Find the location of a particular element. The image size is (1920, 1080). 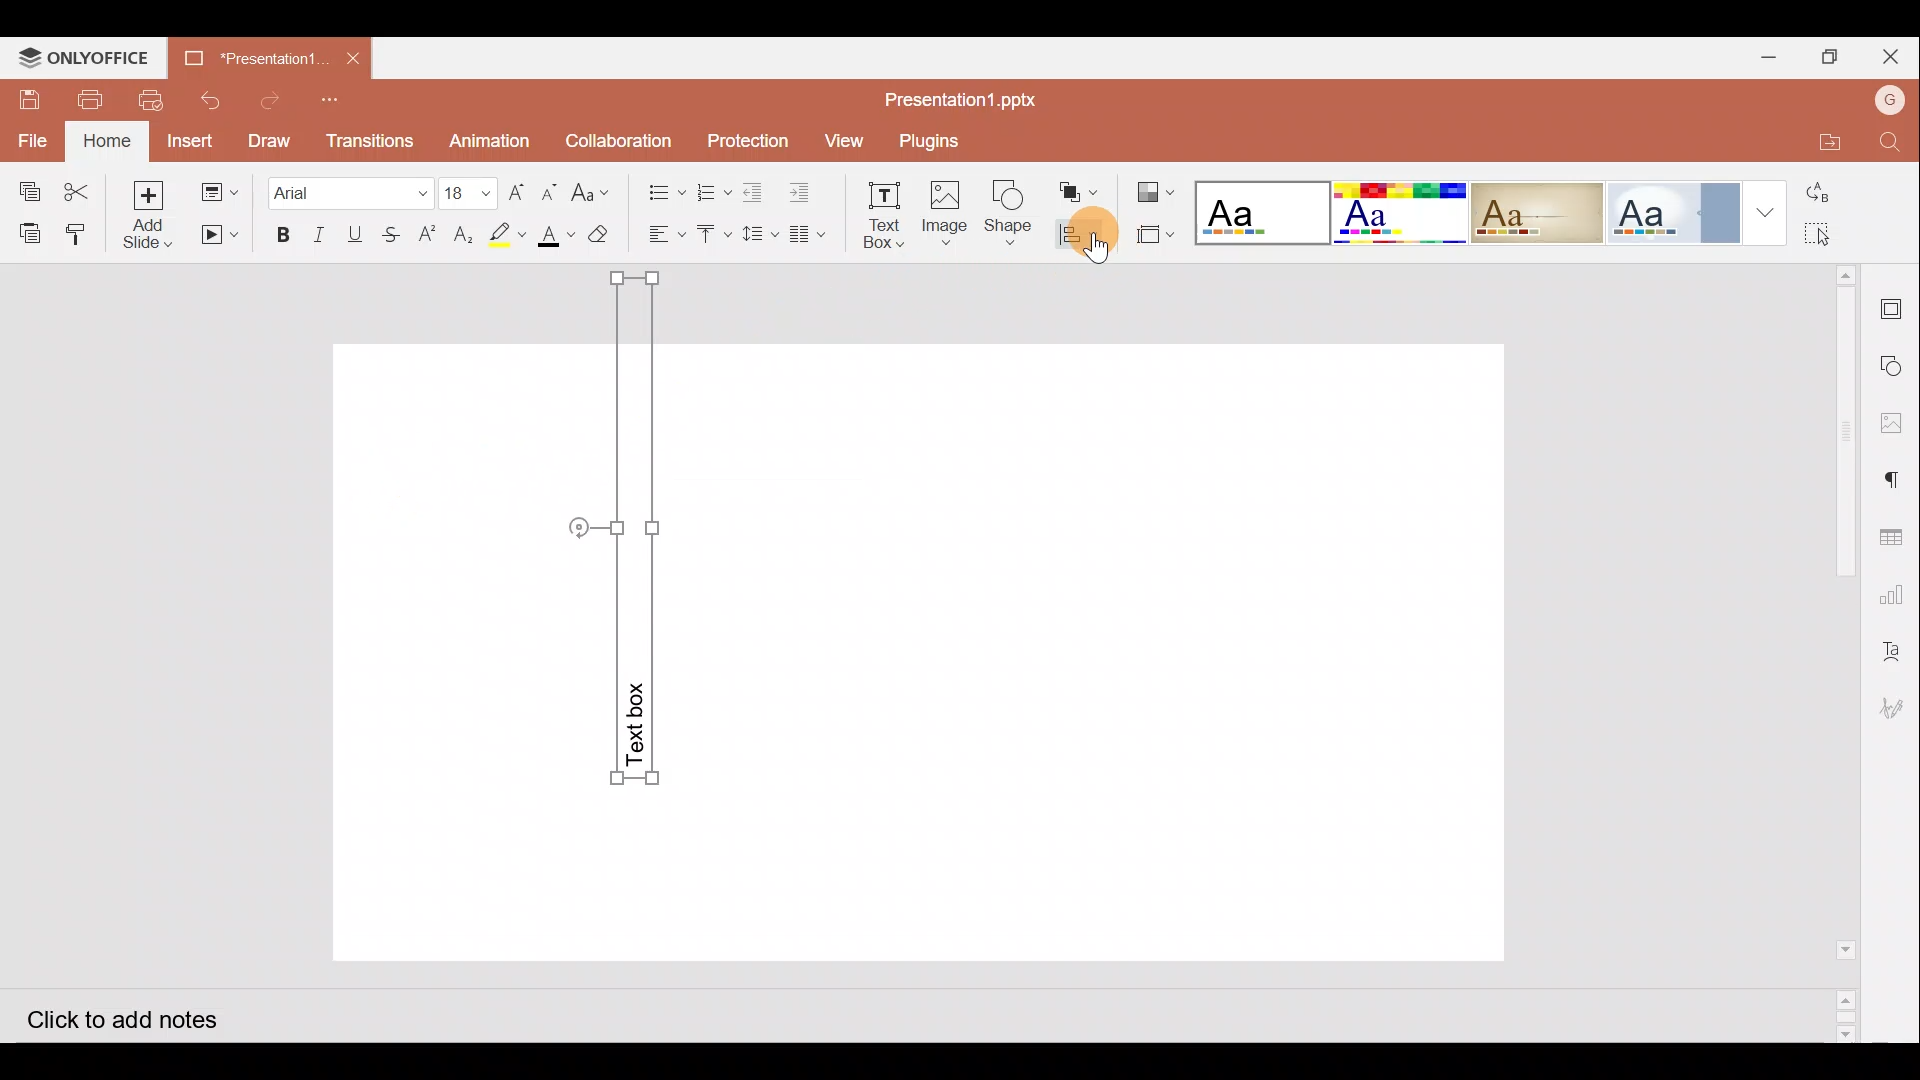

View is located at coordinates (842, 139).